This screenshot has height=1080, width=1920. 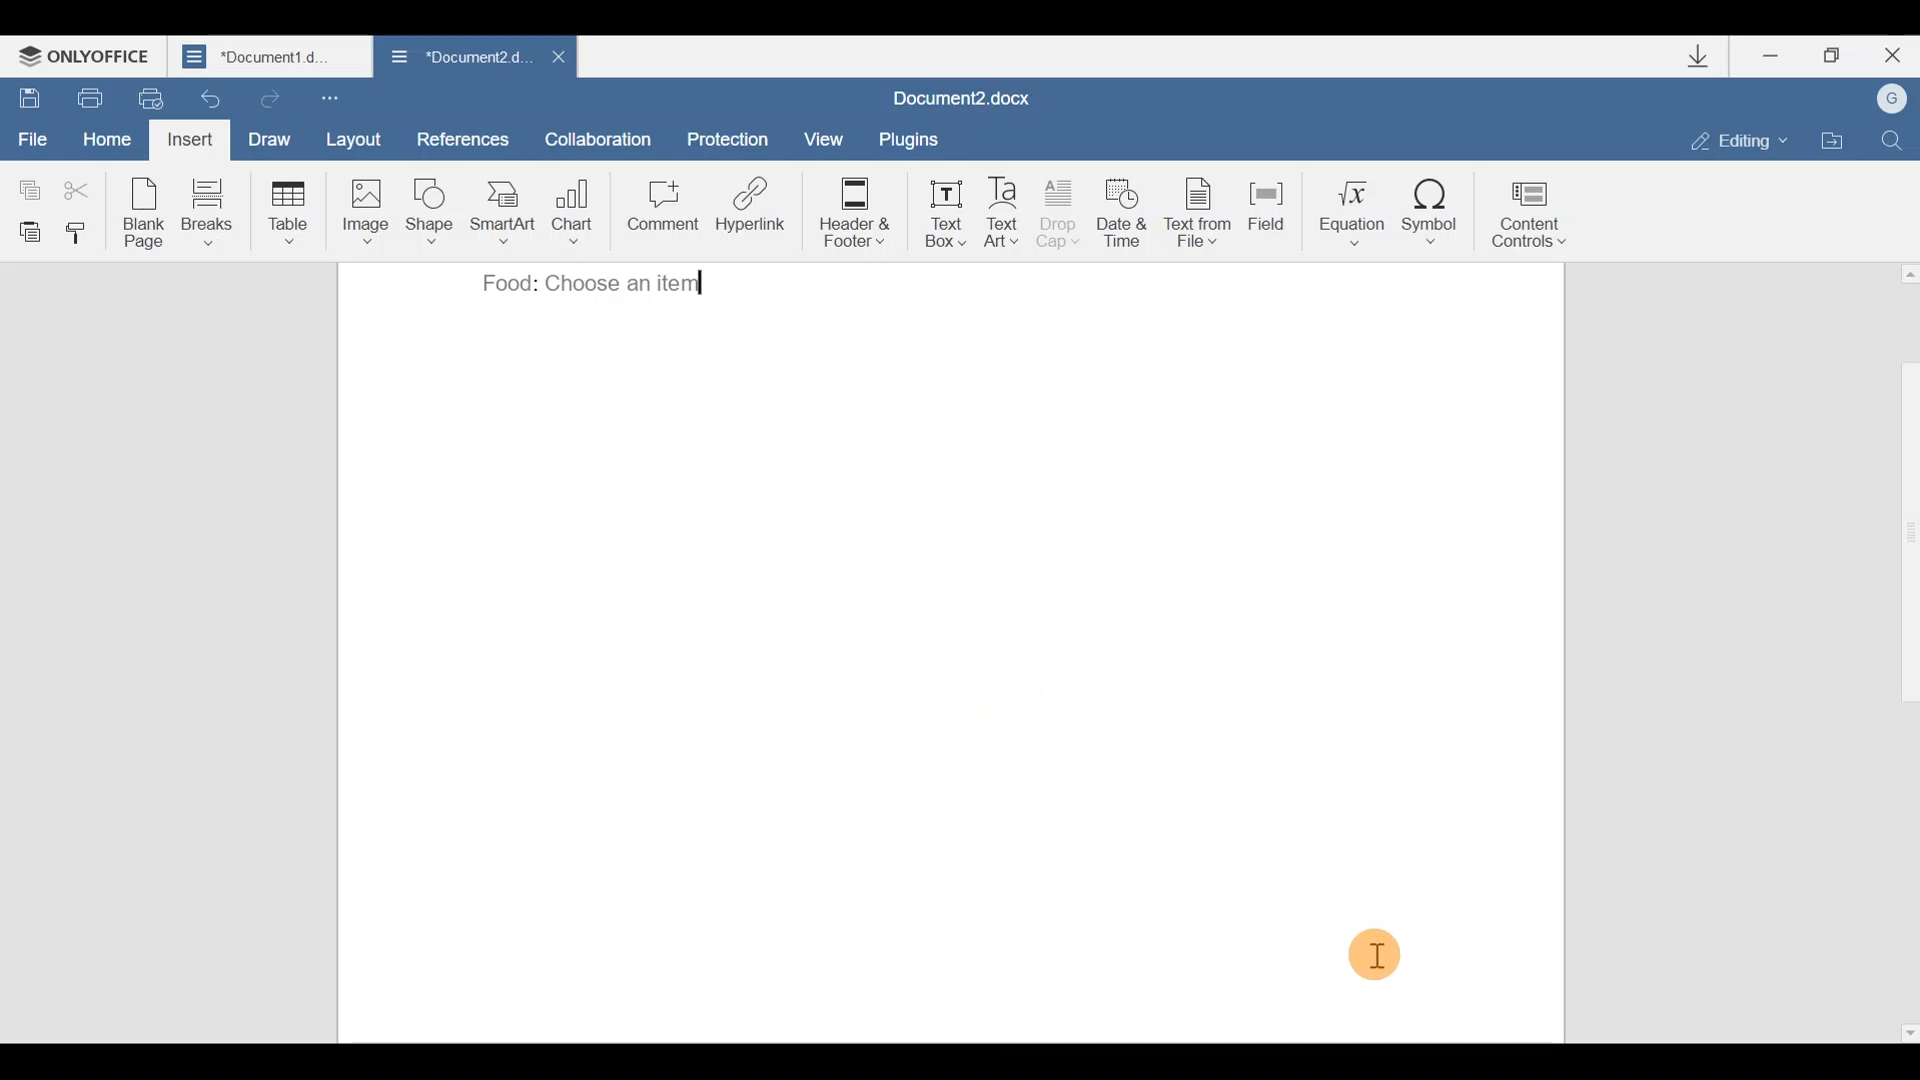 What do you see at coordinates (25, 185) in the screenshot?
I see `Copy` at bounding box center [25, 185].